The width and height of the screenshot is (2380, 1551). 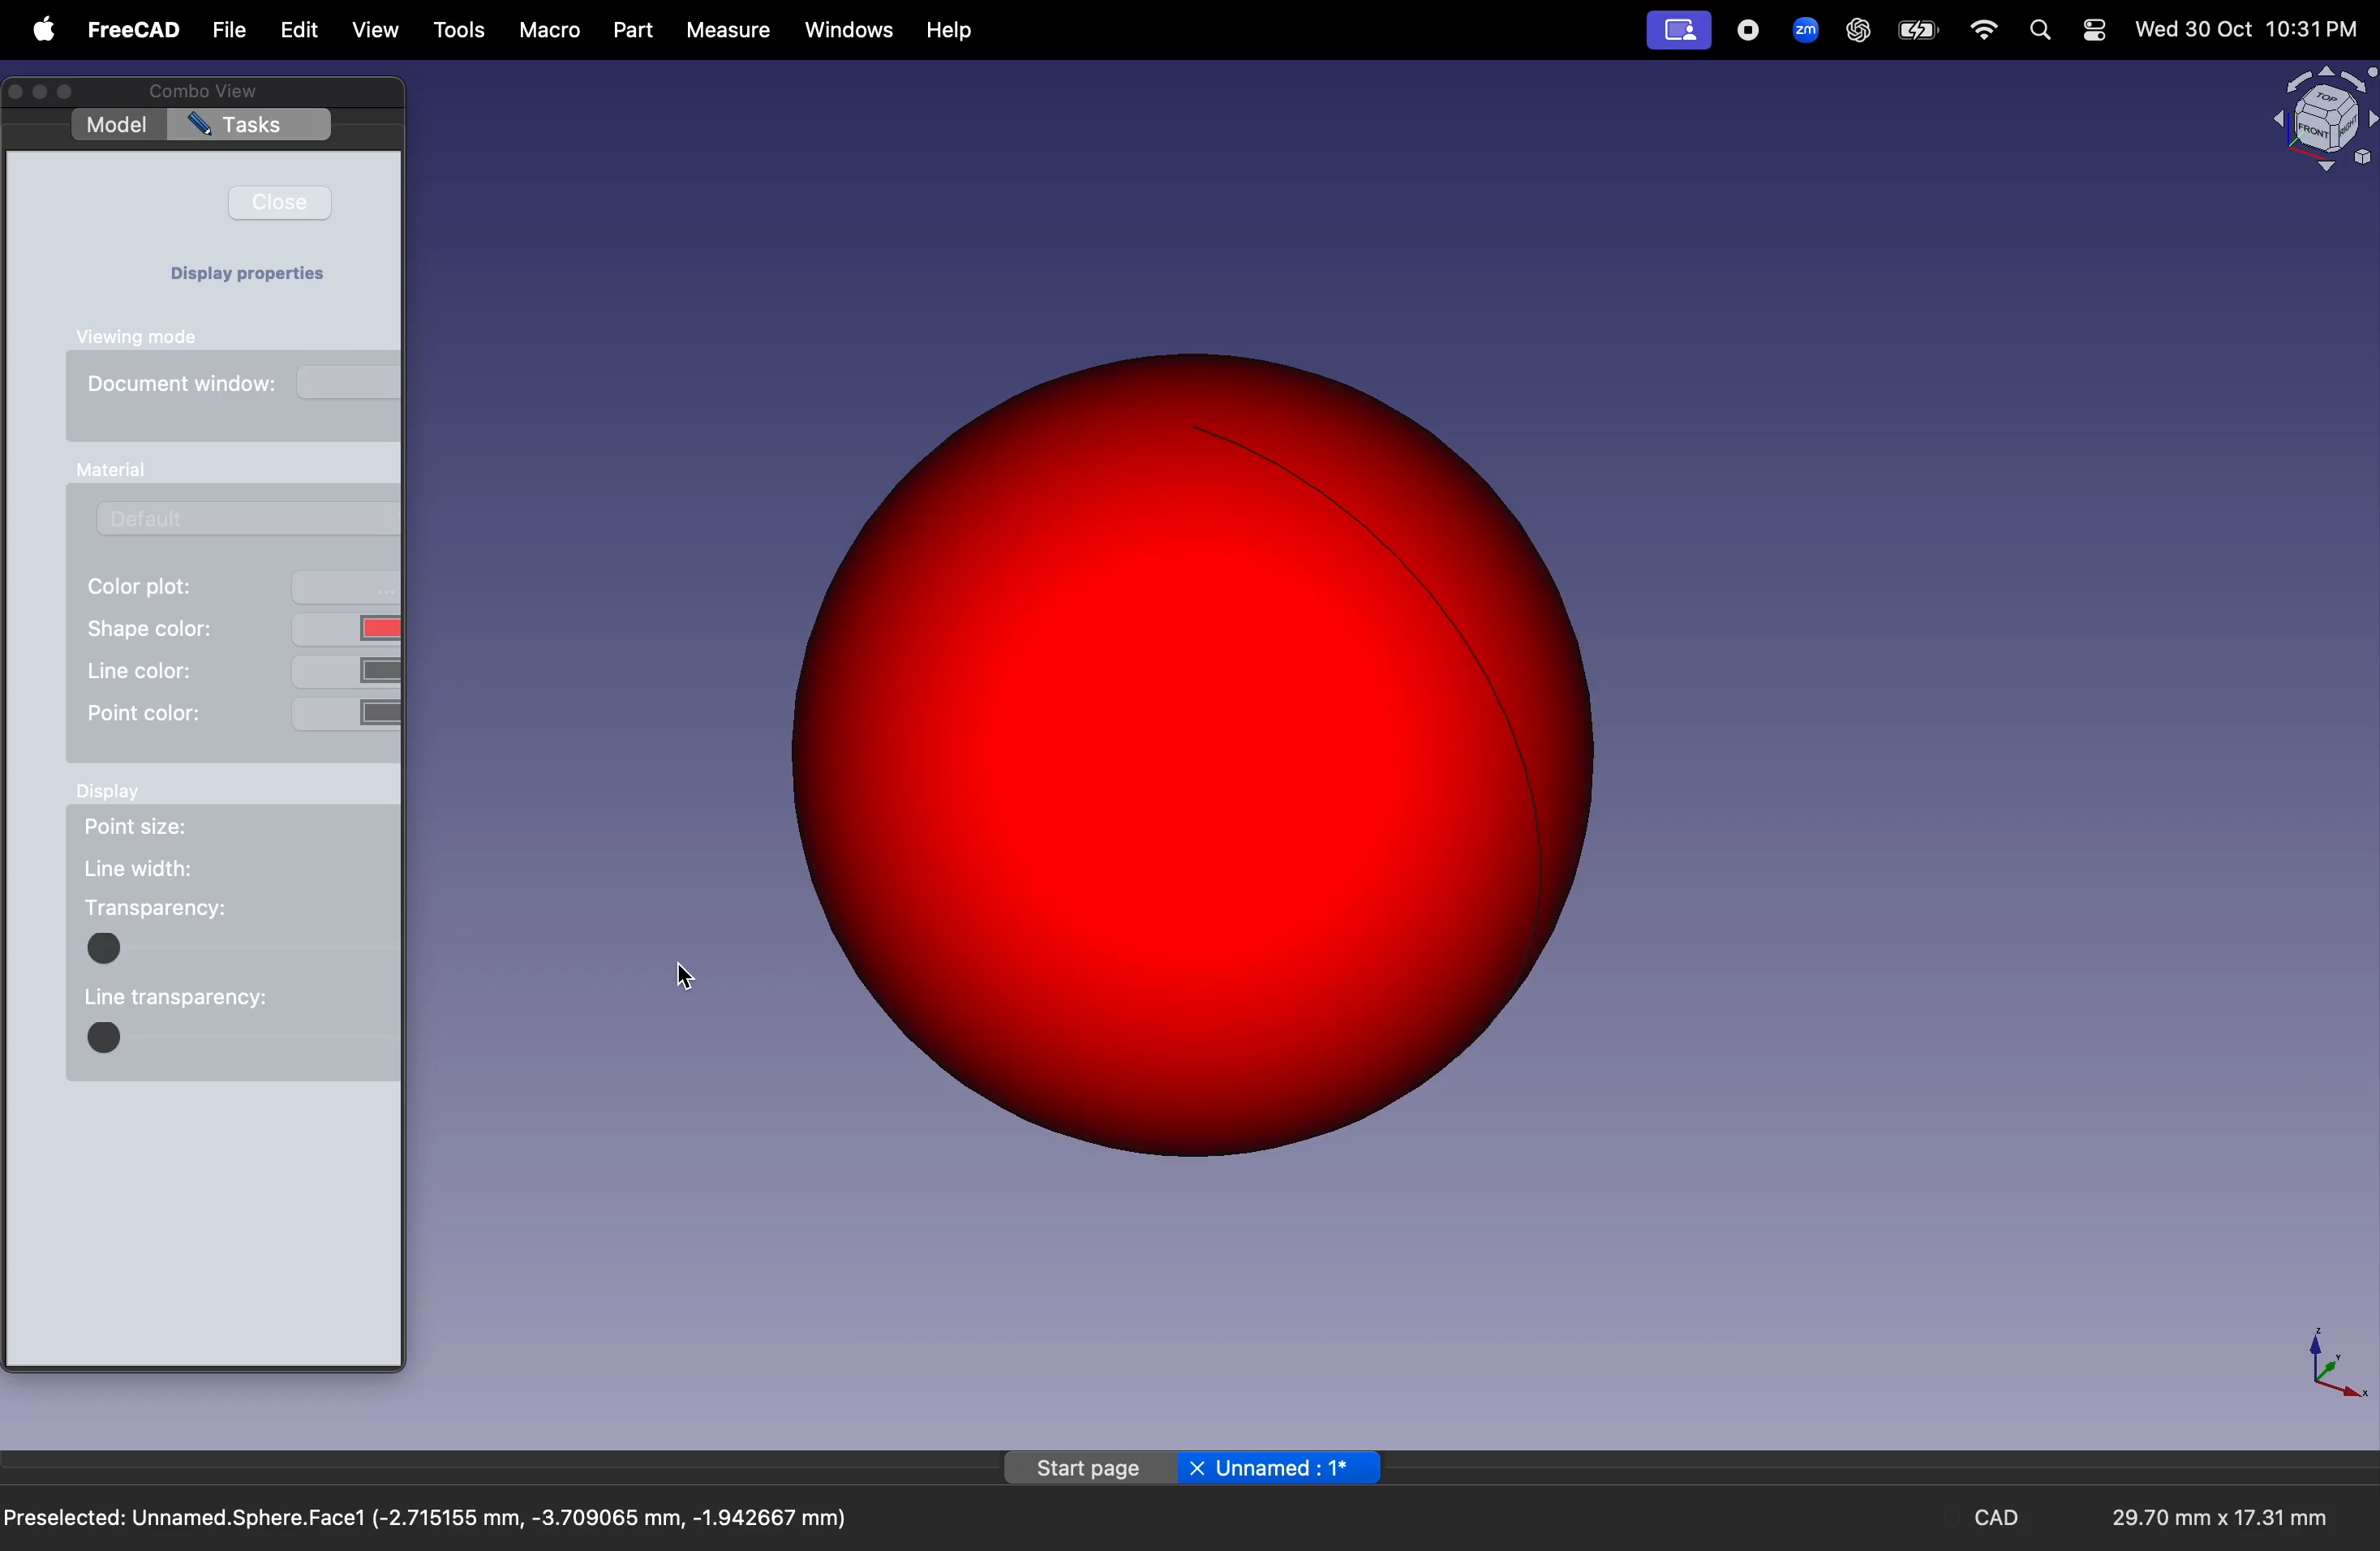 I want to click on transparency, so click(x=172, y=908).